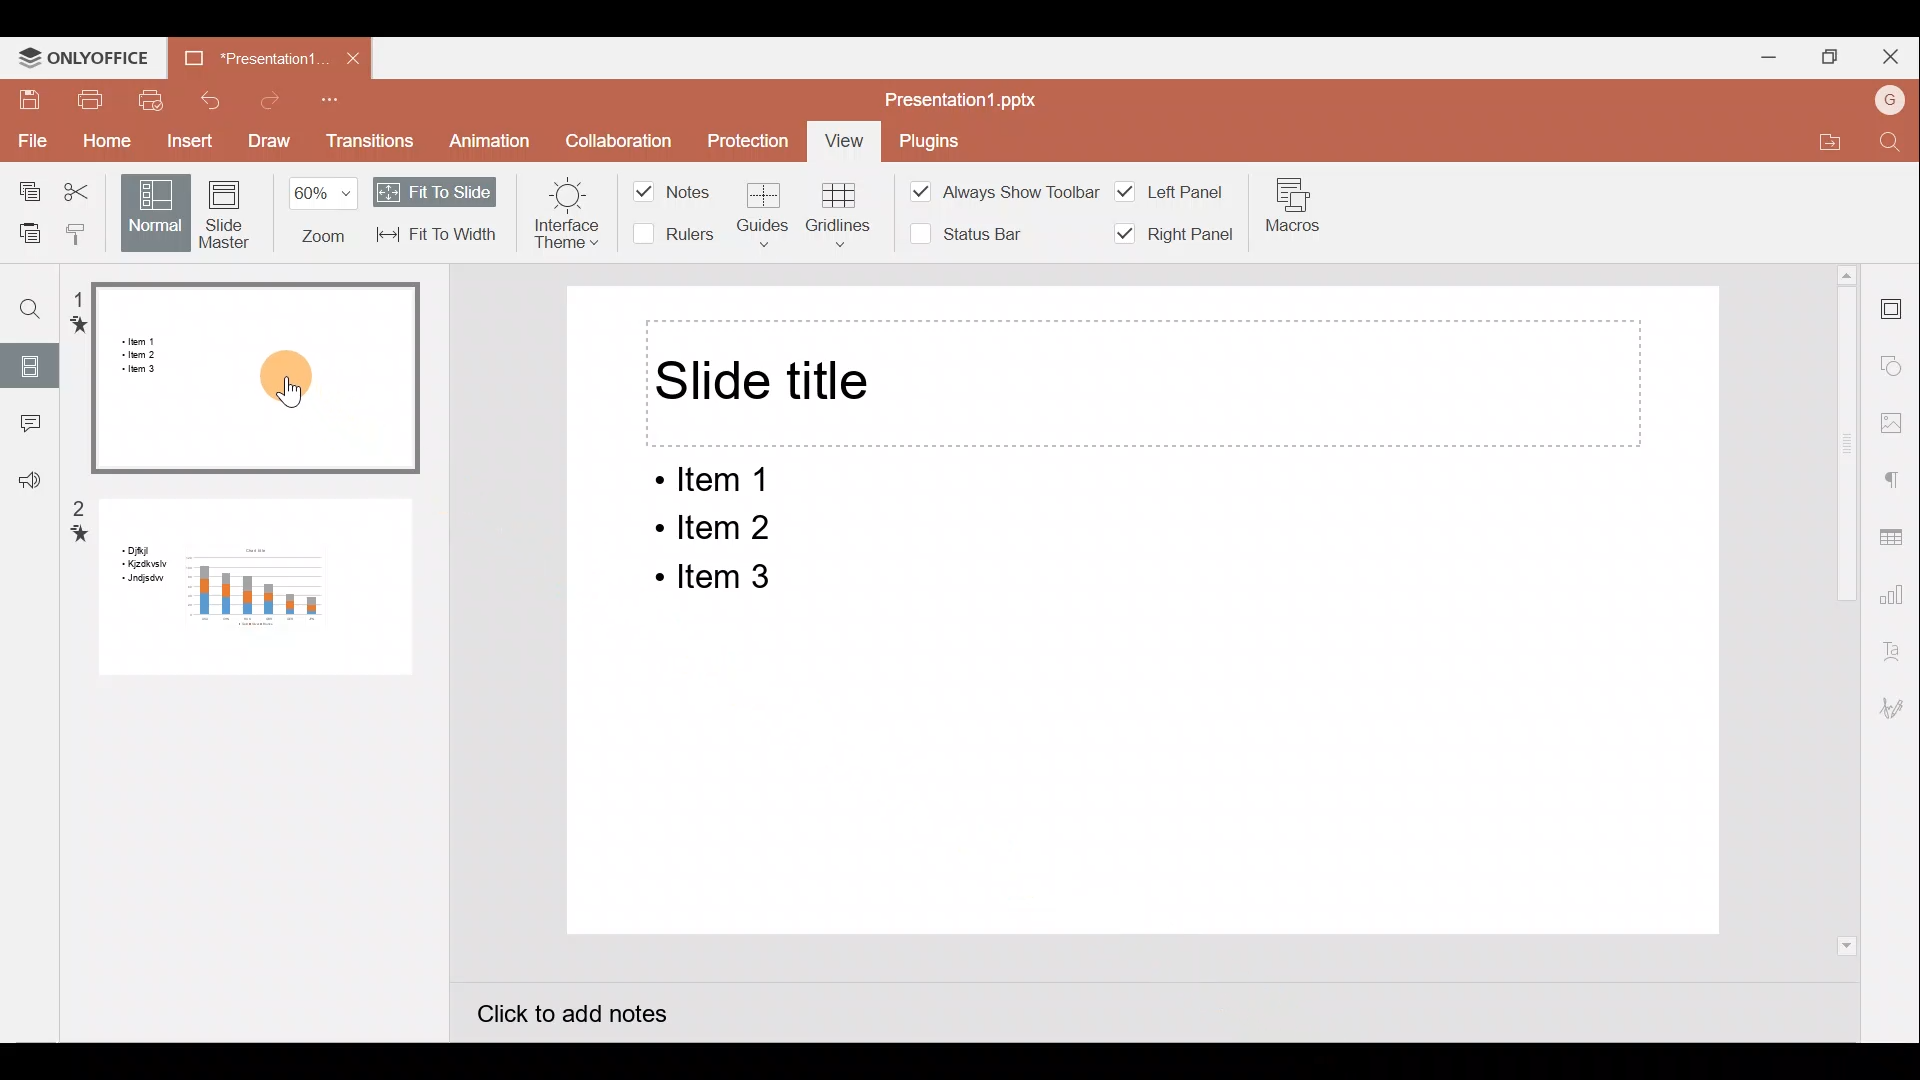 The height and width of the screenshot is (1080, 1920). Describe the element at coordinates (678, 233) in the screenshot. I see `Rulers` at that location.